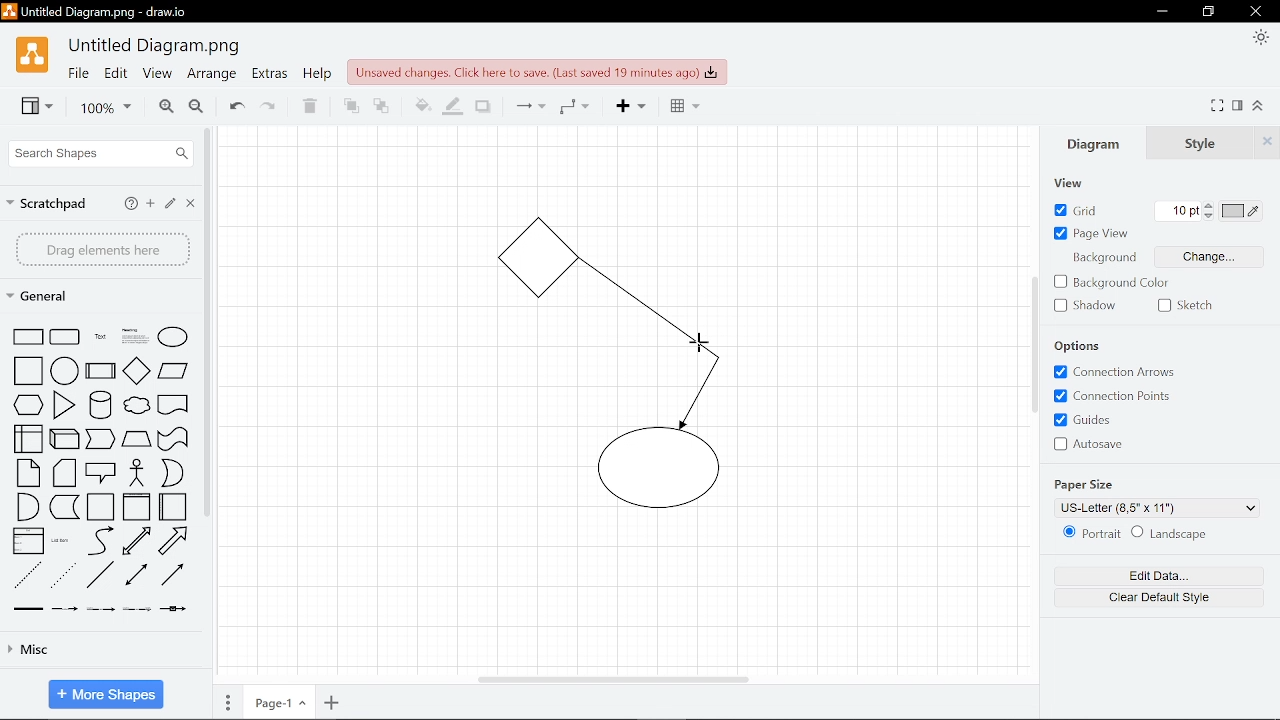 The image size is (1280, 720). Describe the element at coordinates (176, 577) in the screenshot. I see `shape` at that location.